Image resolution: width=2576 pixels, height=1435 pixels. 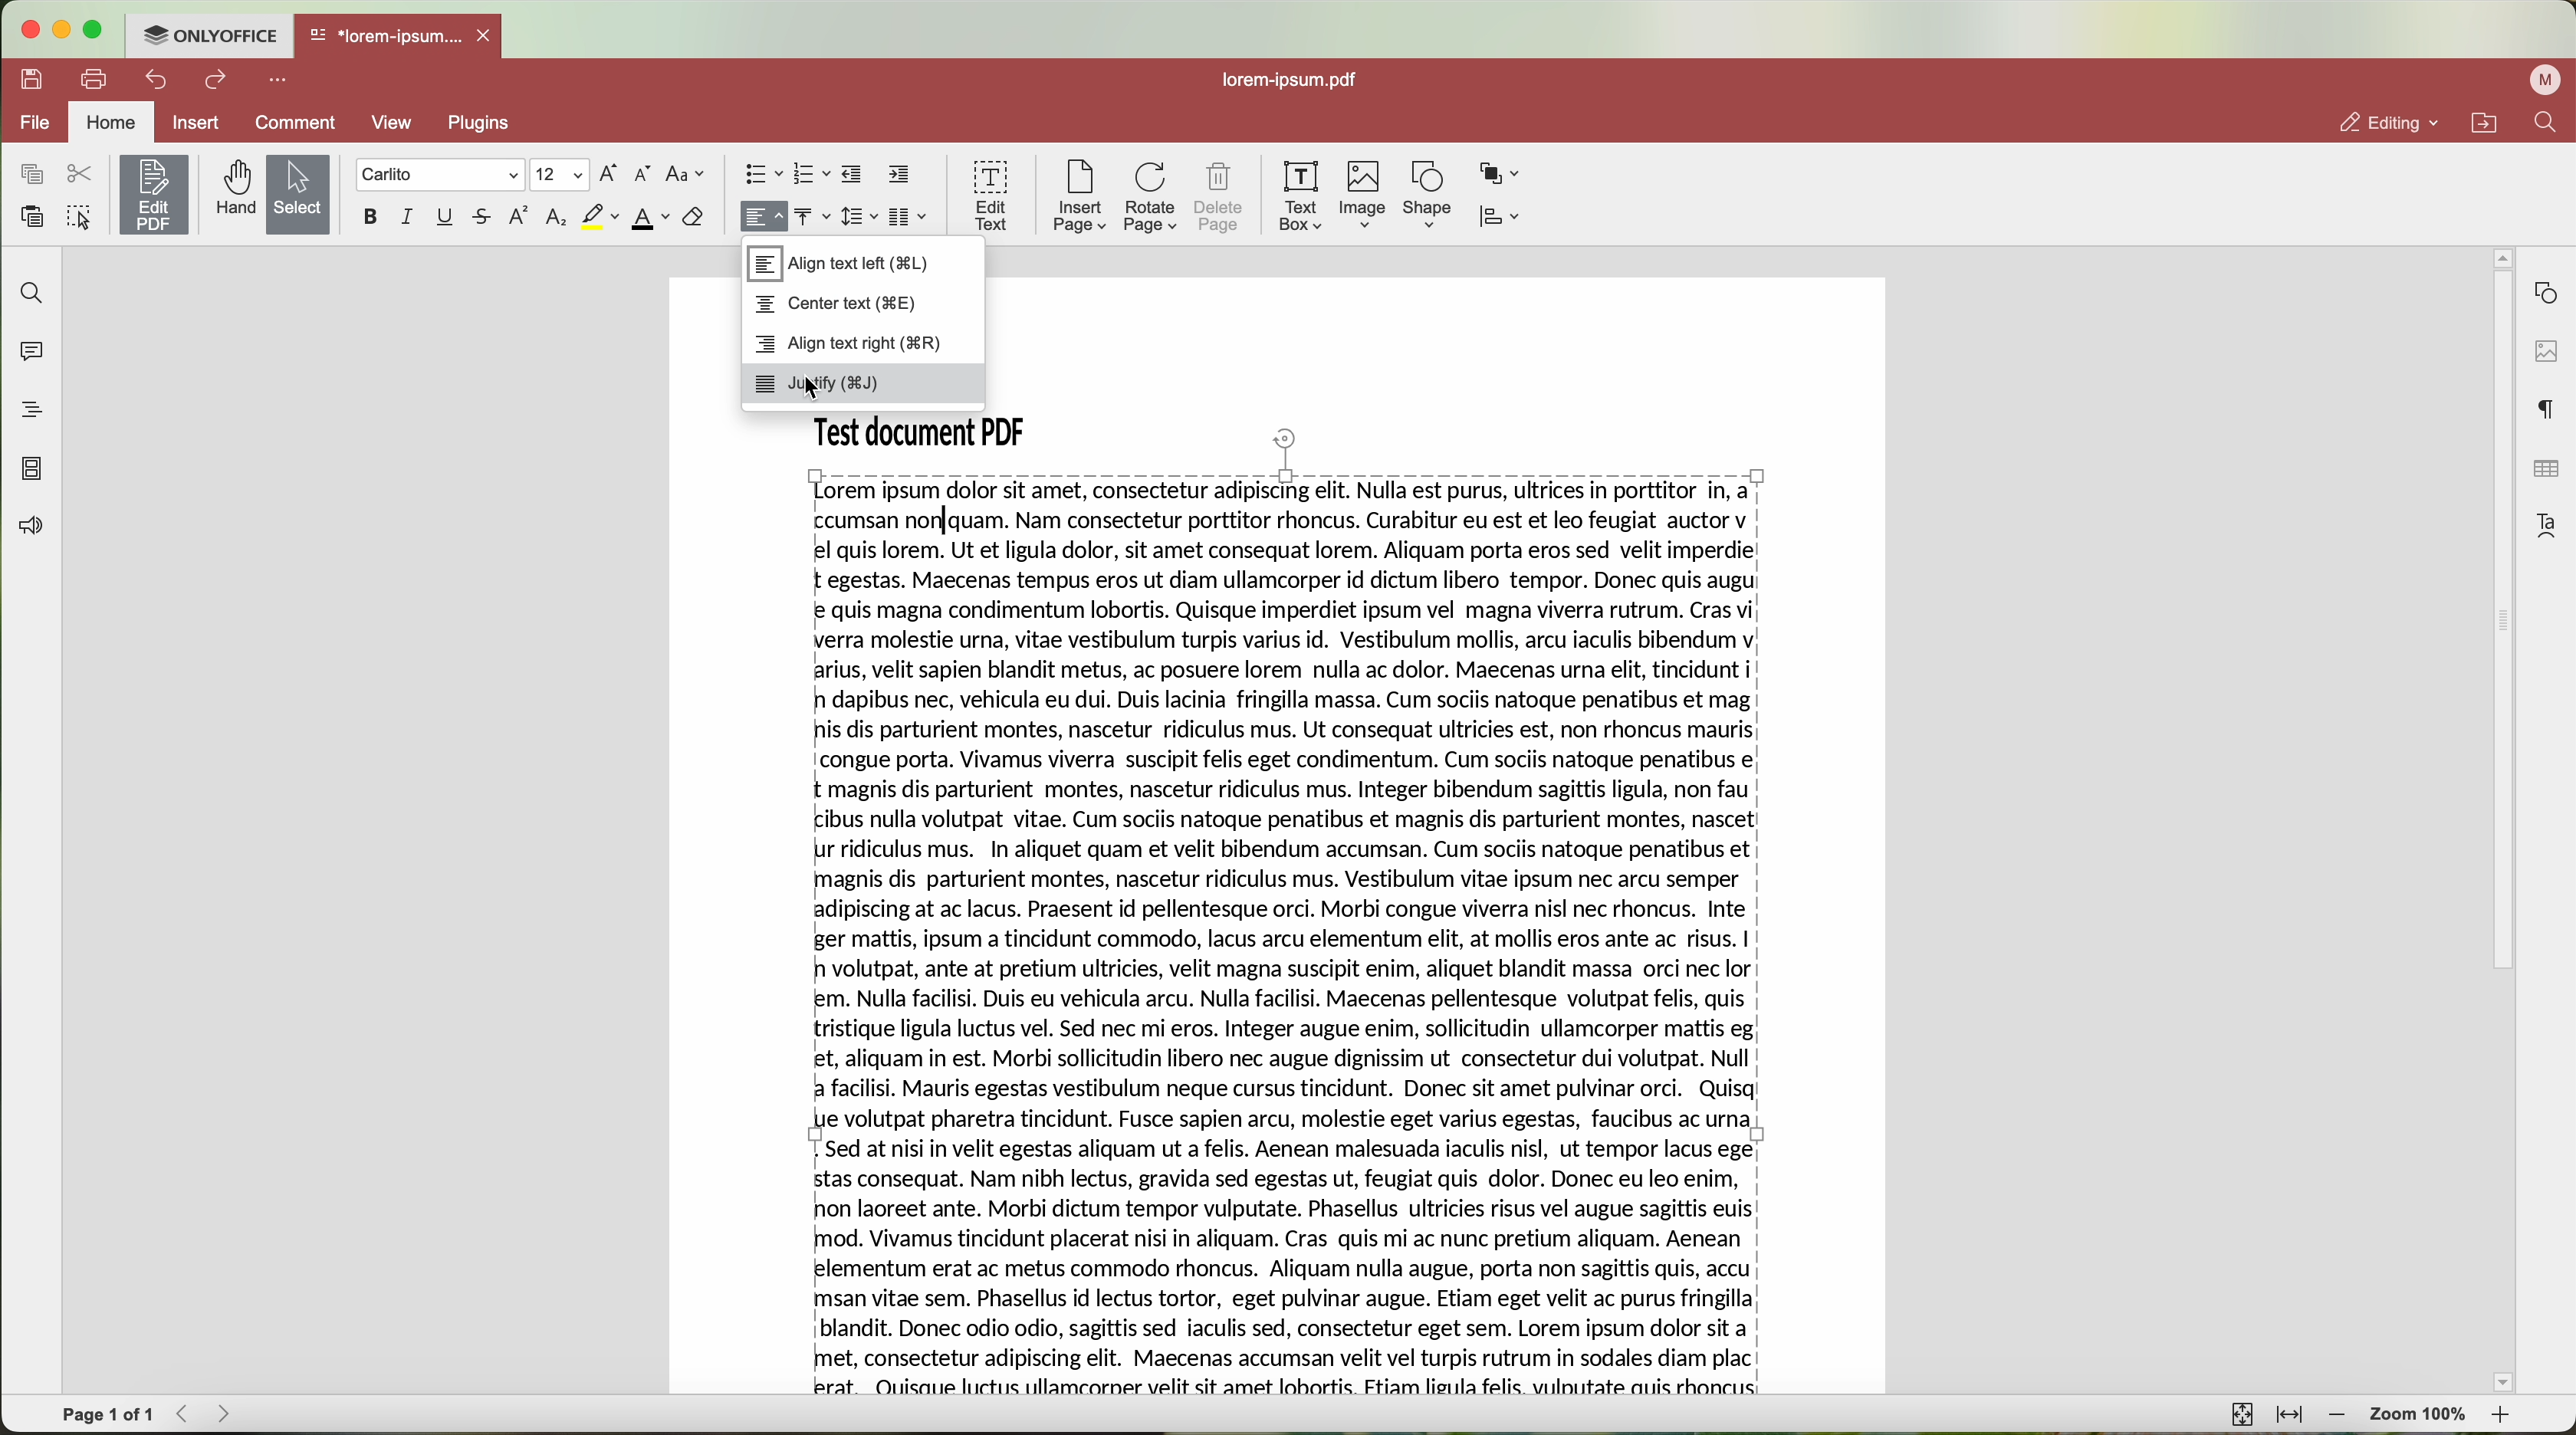 What do you see at coordinates (693, 219) in the screenshot?
I see `clear style` at bounding box center [693, 219].